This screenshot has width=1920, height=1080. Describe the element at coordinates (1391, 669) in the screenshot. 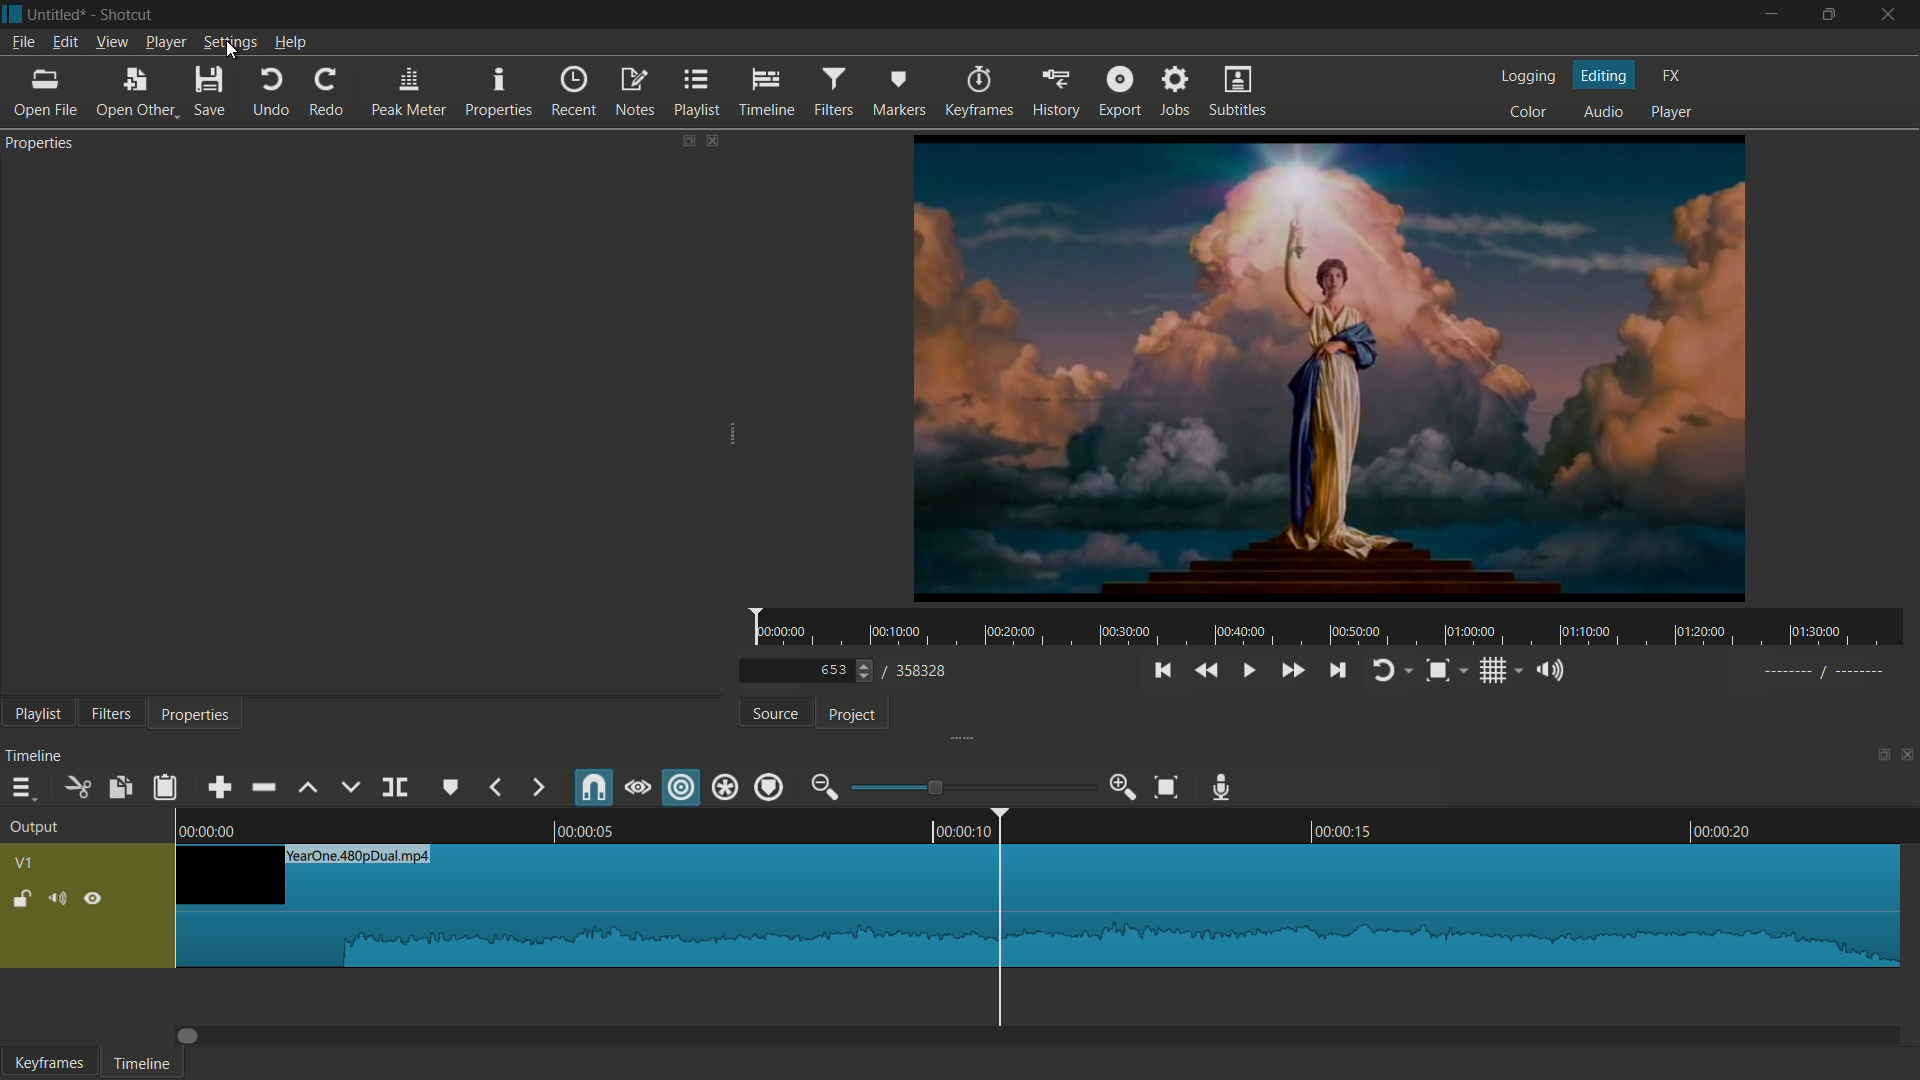

I see `toggle player looping` at that location.